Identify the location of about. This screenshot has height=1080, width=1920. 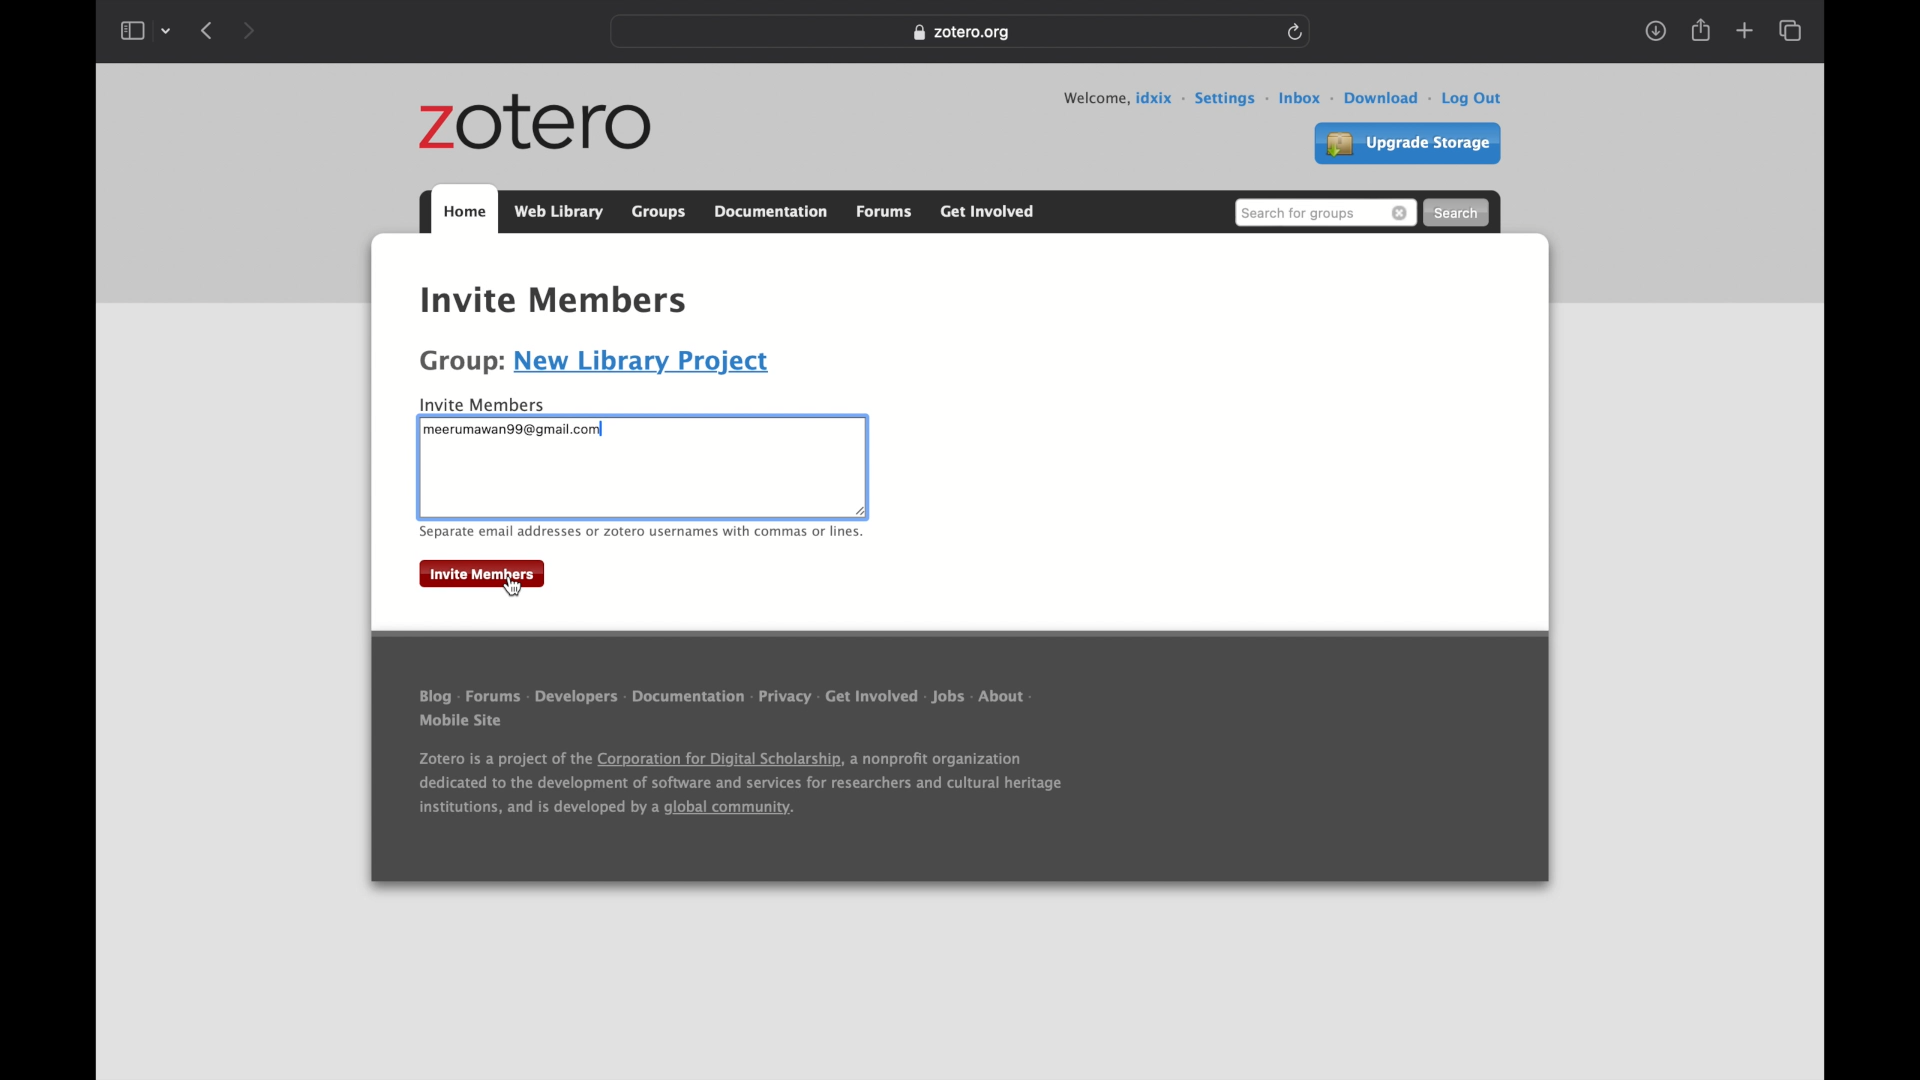
(1006, 697).